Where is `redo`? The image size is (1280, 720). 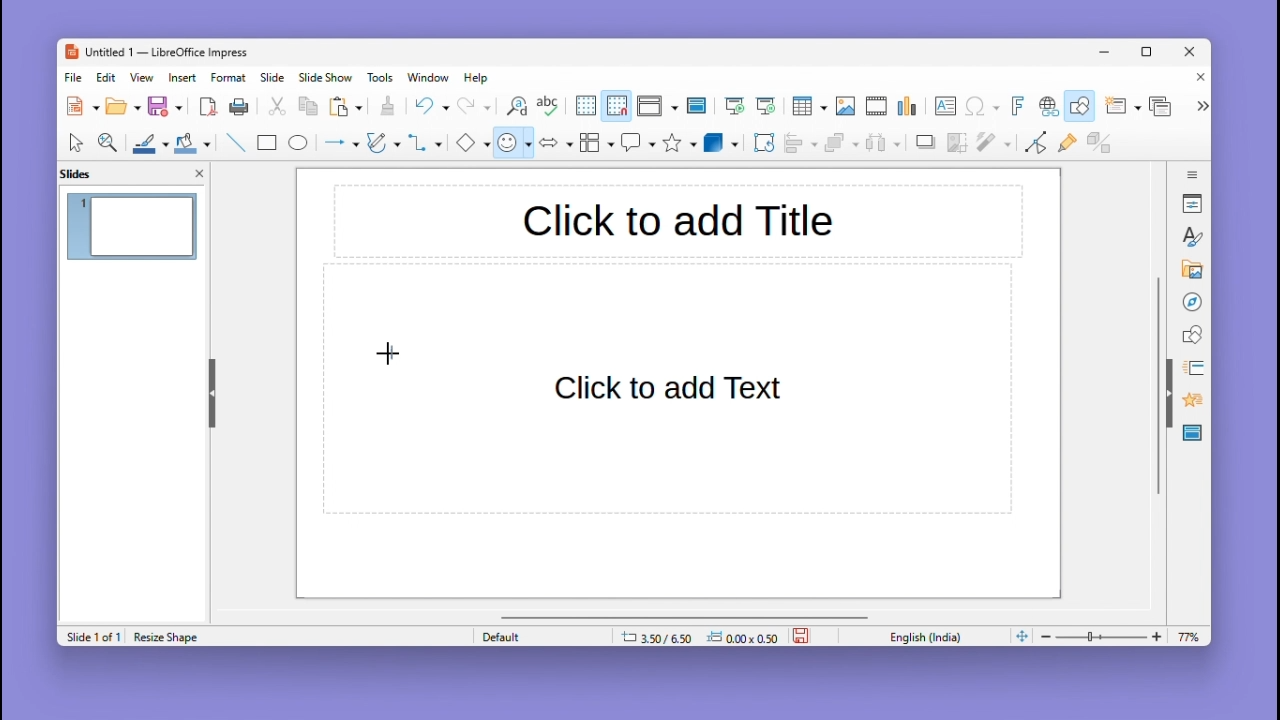
redo is located at coordinates (475, 107).